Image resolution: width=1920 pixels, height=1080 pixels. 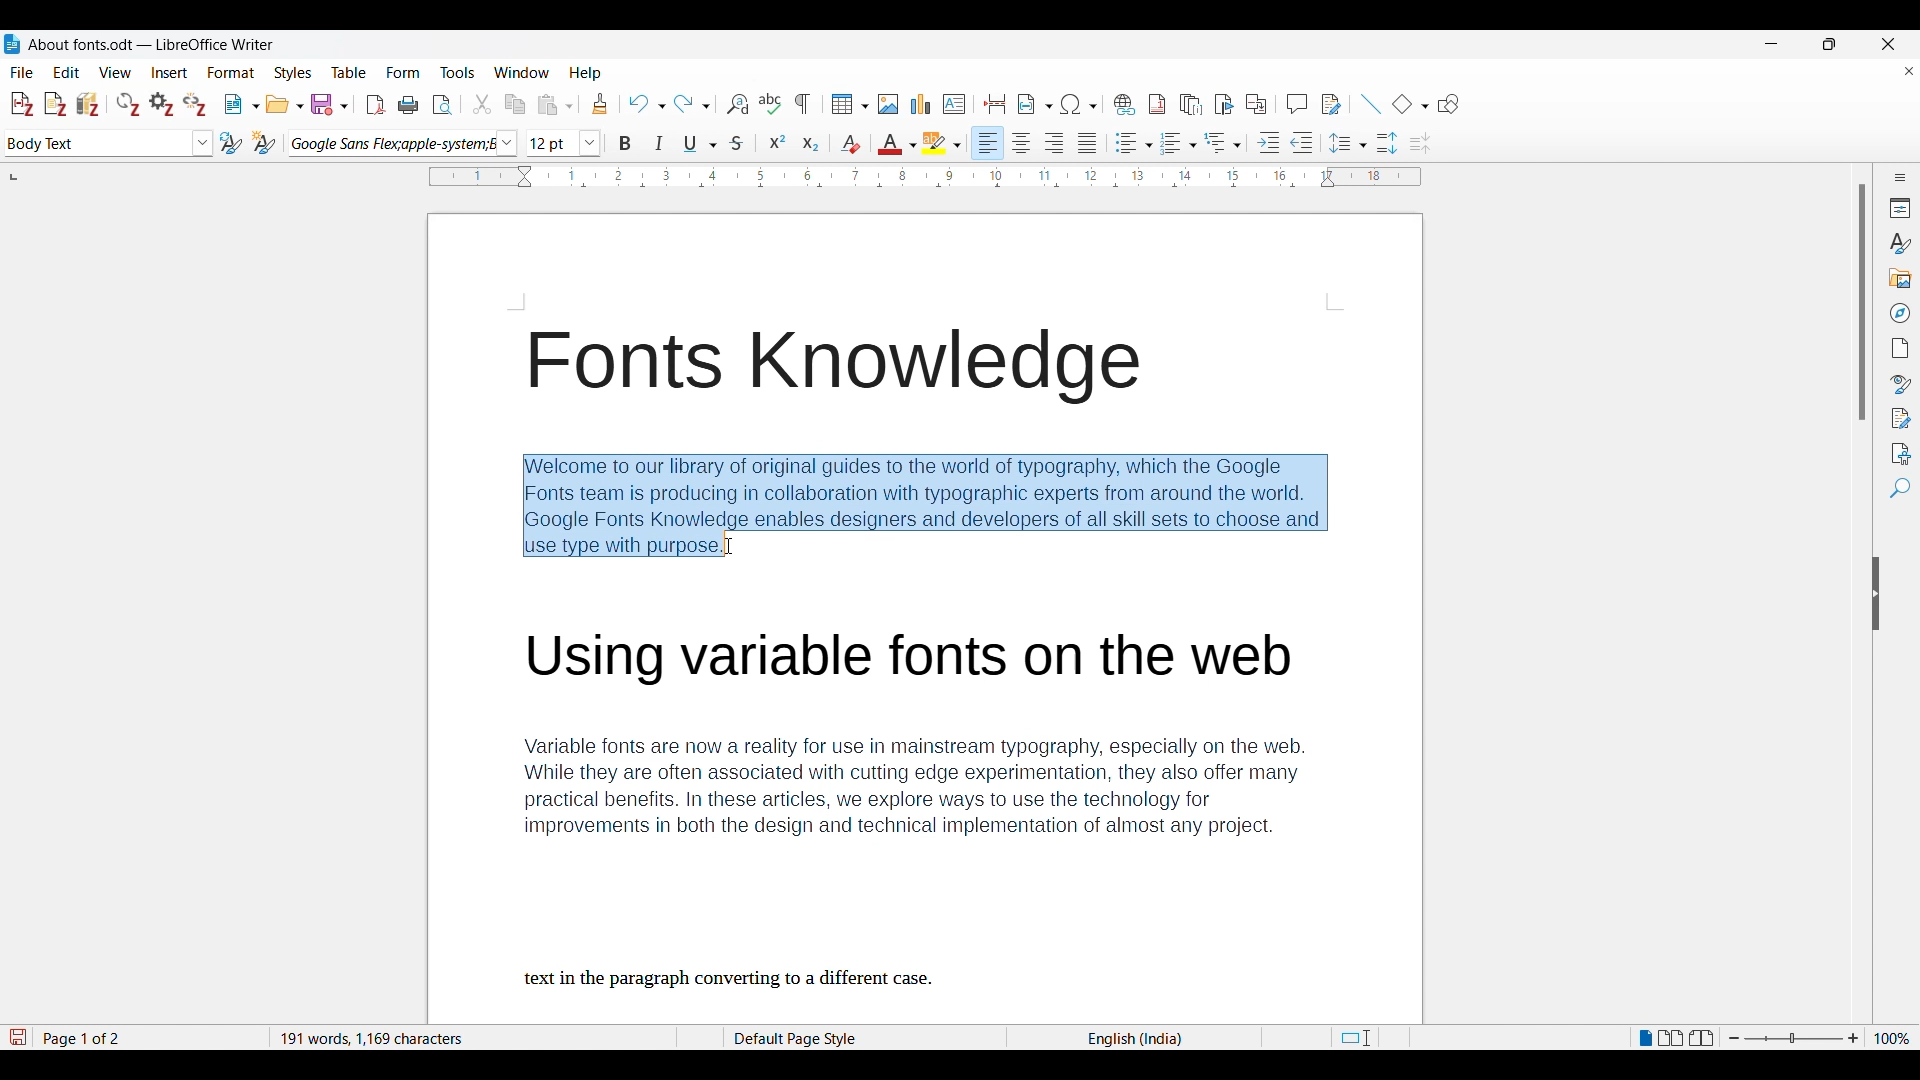 What do you see at coordinates (1901, 313) in the screenshot?
I see `Navigator` at bounding box center [1901, 313].